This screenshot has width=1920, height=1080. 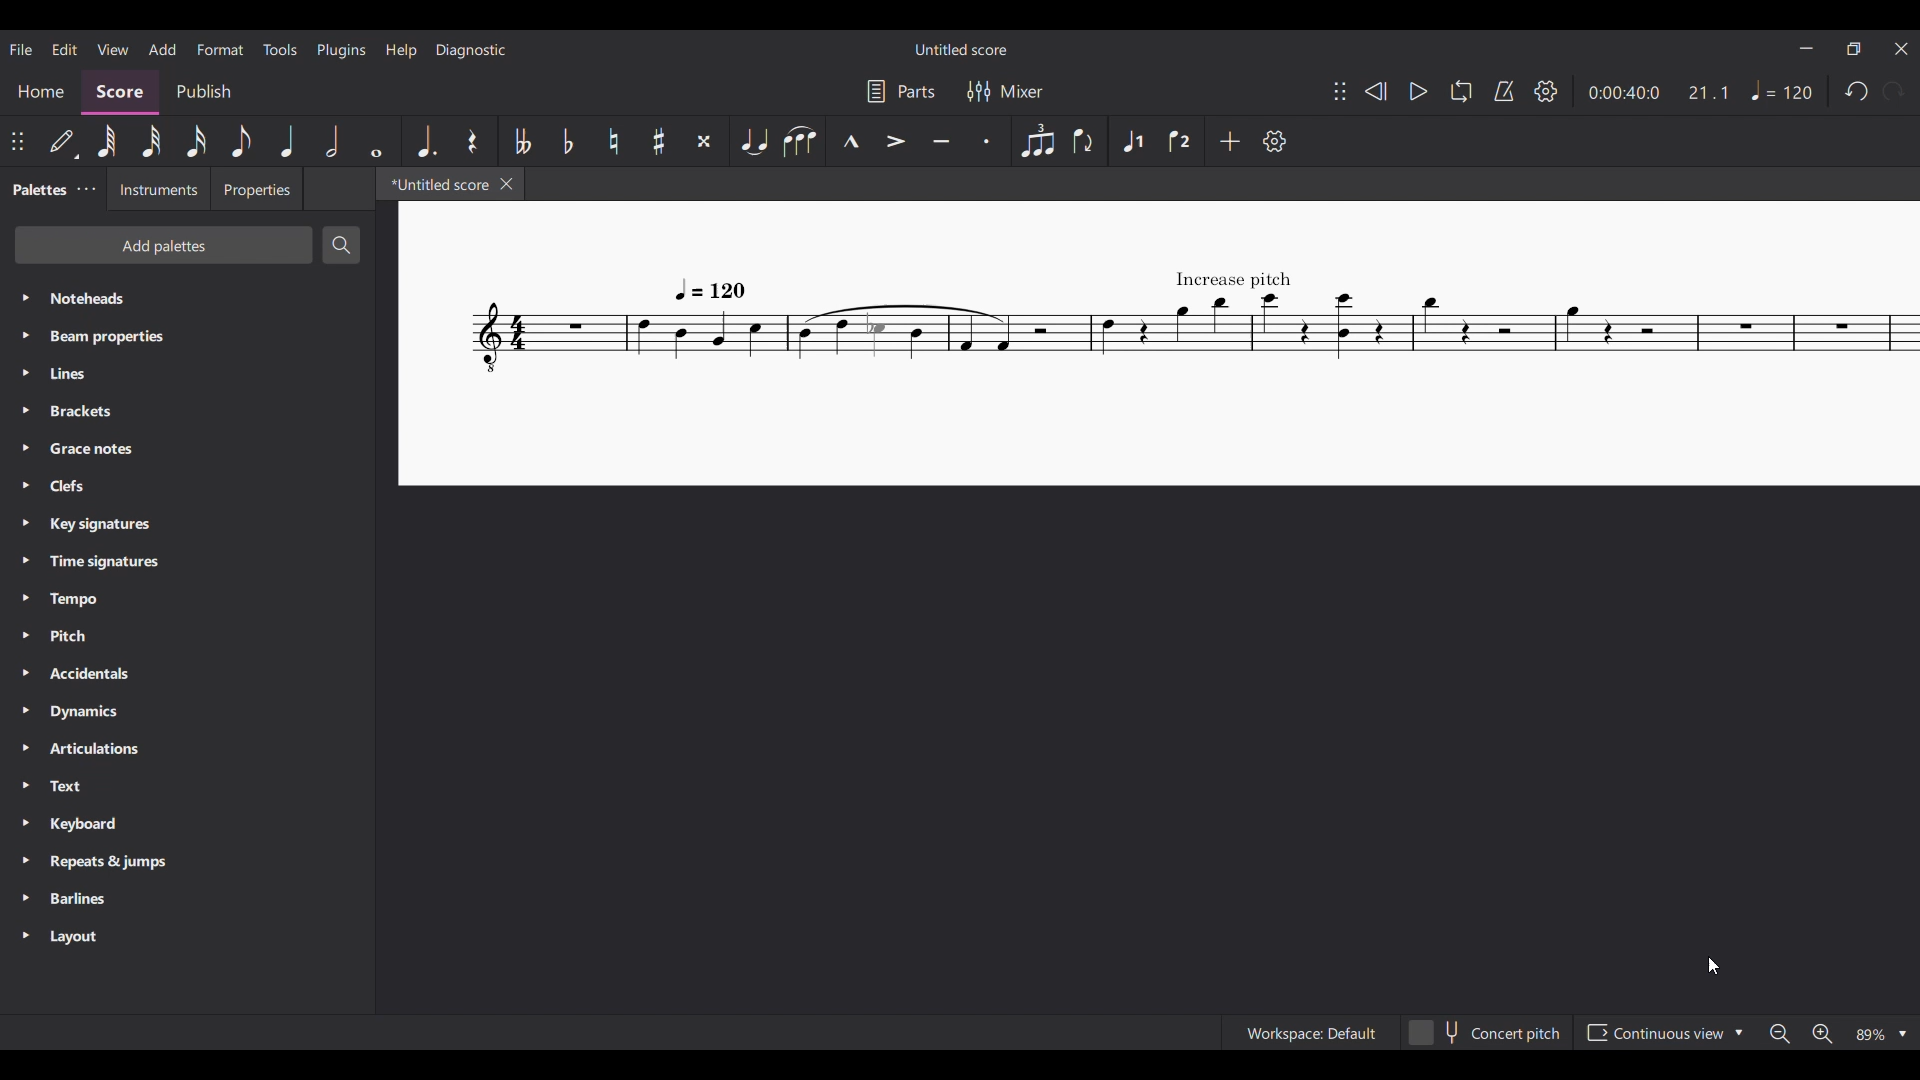 I want to click on Cursor position unchanged, so click(x=1713, y=966).